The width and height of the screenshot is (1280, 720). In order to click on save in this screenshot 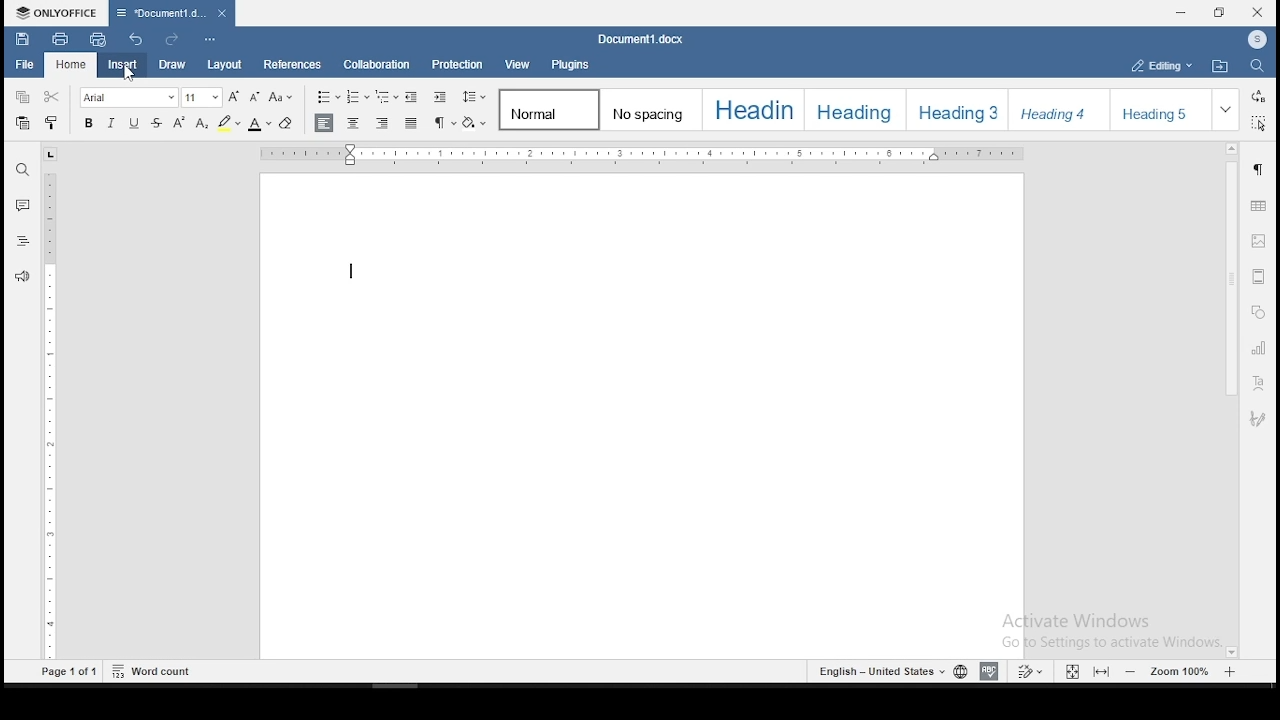, I will do `click(21, 37)`.